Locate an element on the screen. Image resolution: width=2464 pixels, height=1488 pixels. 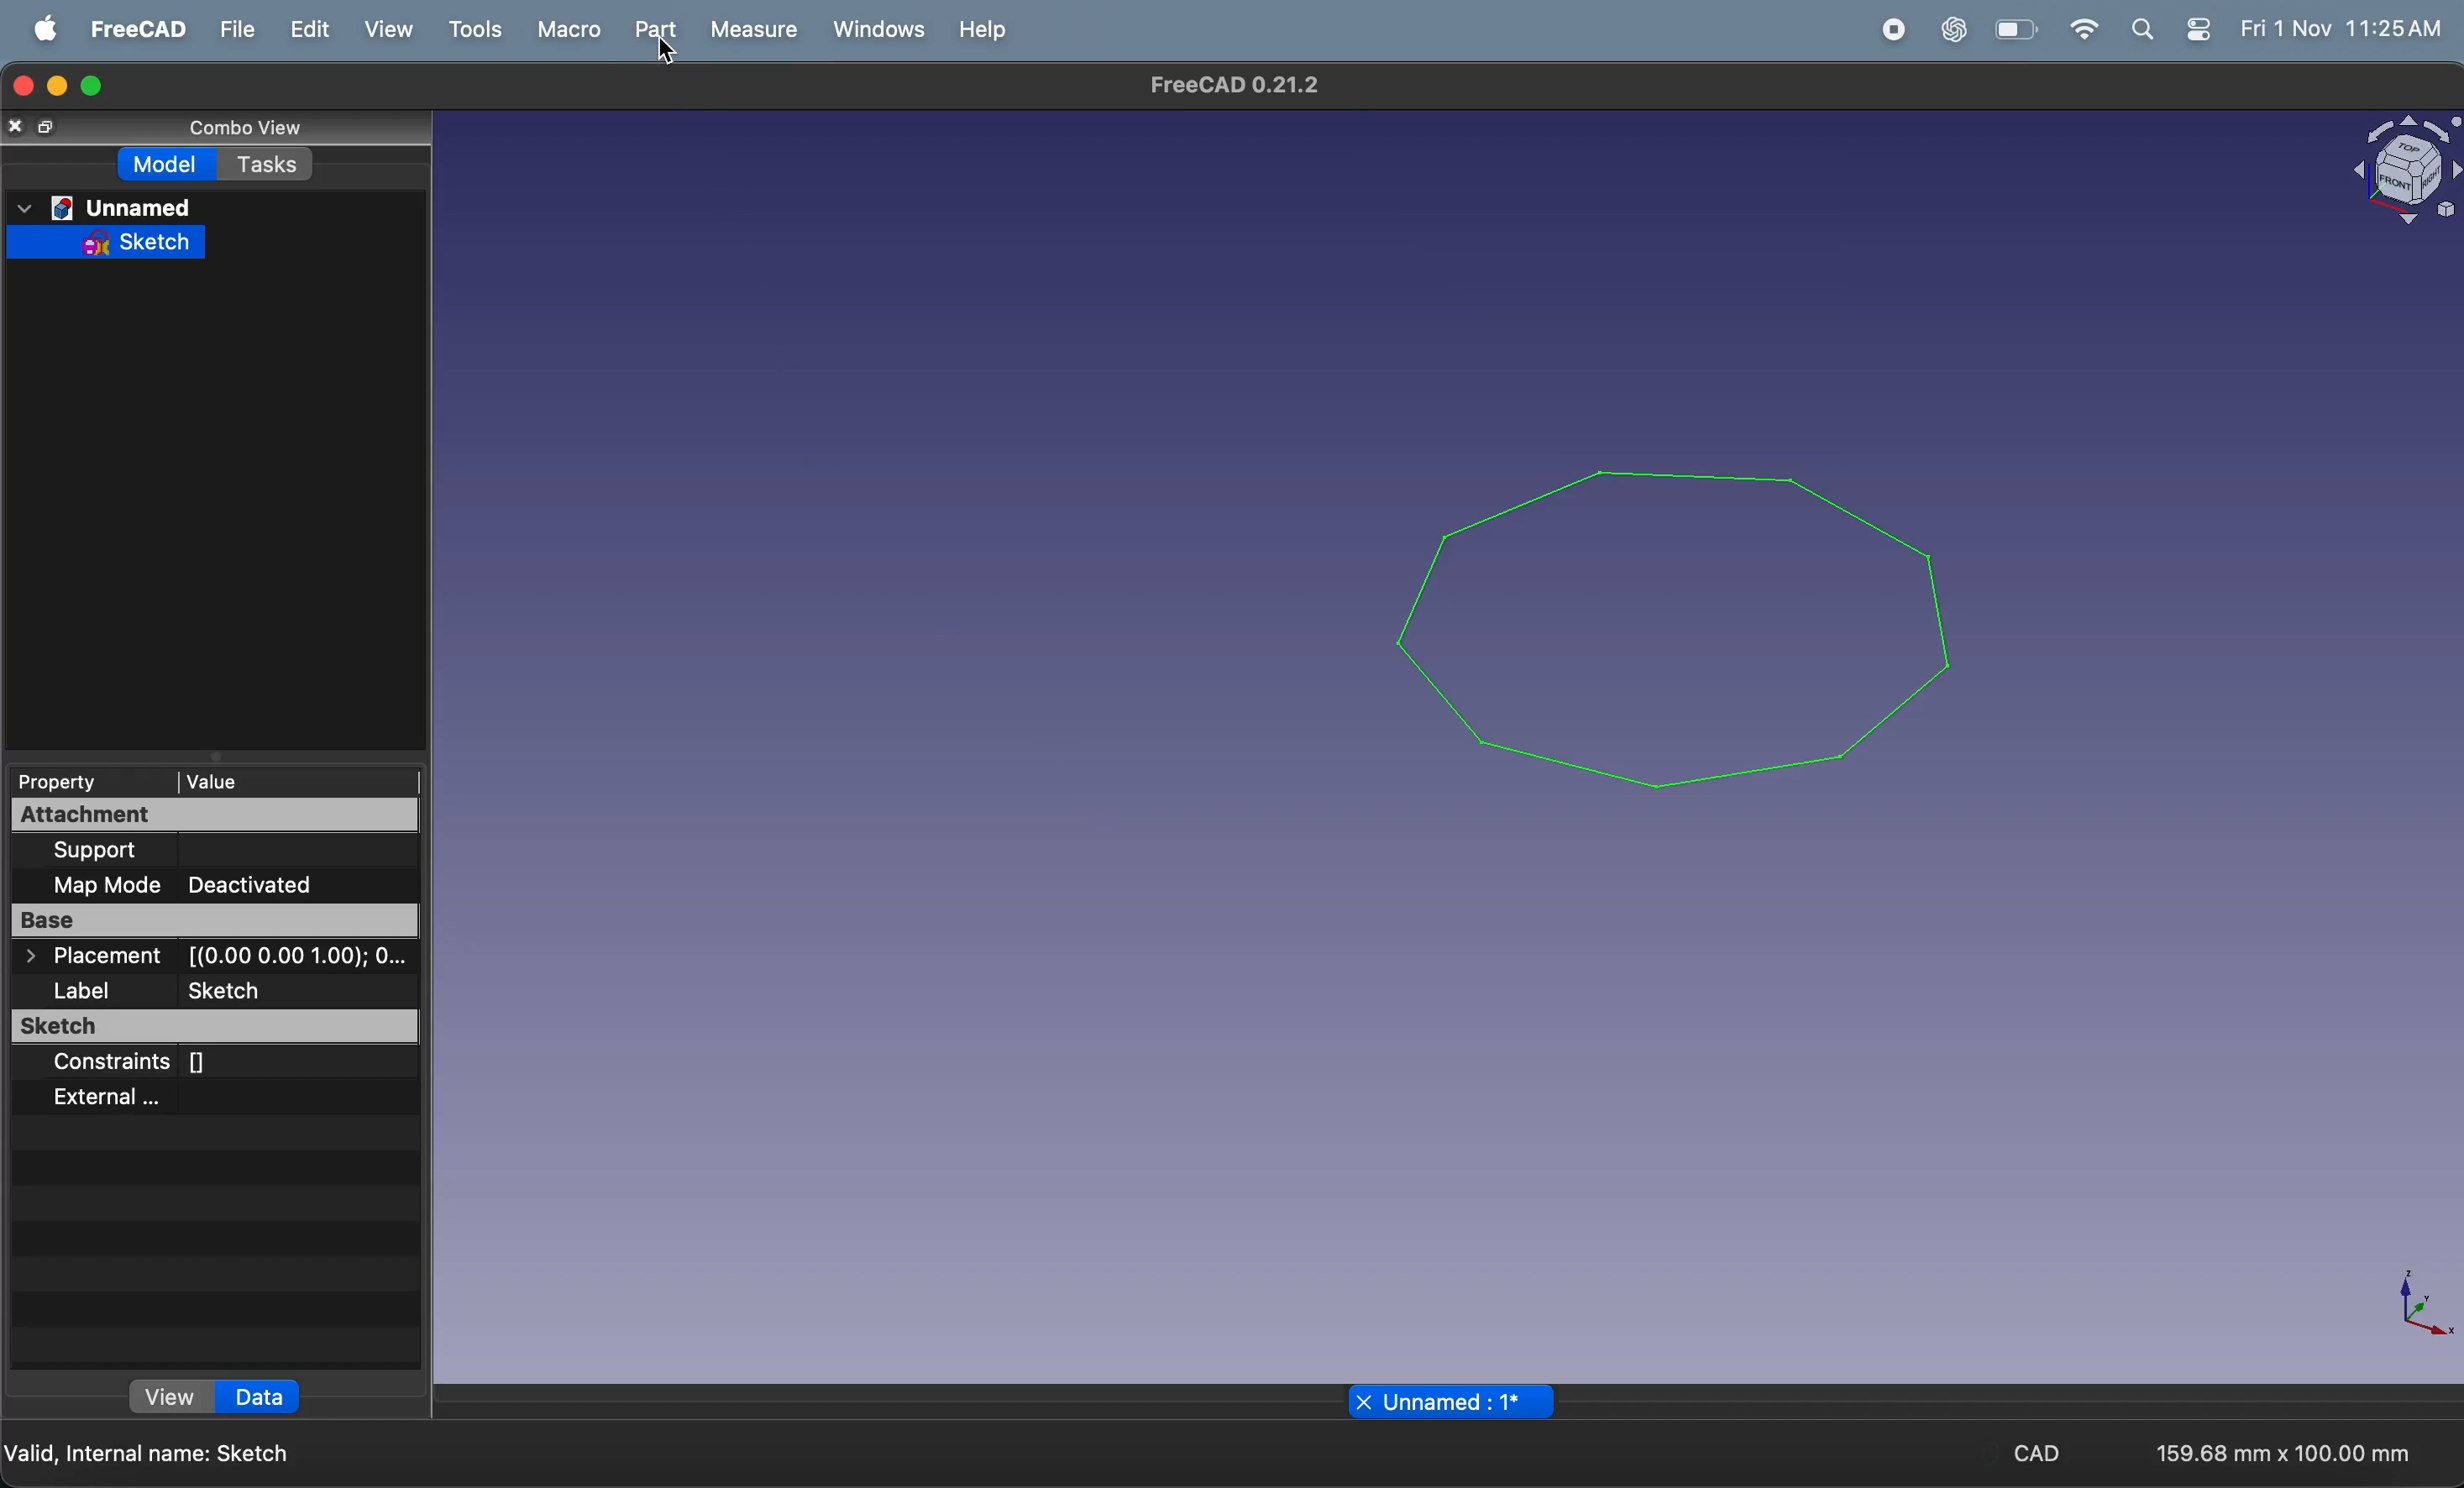
property is located at coordinates (82, 784).